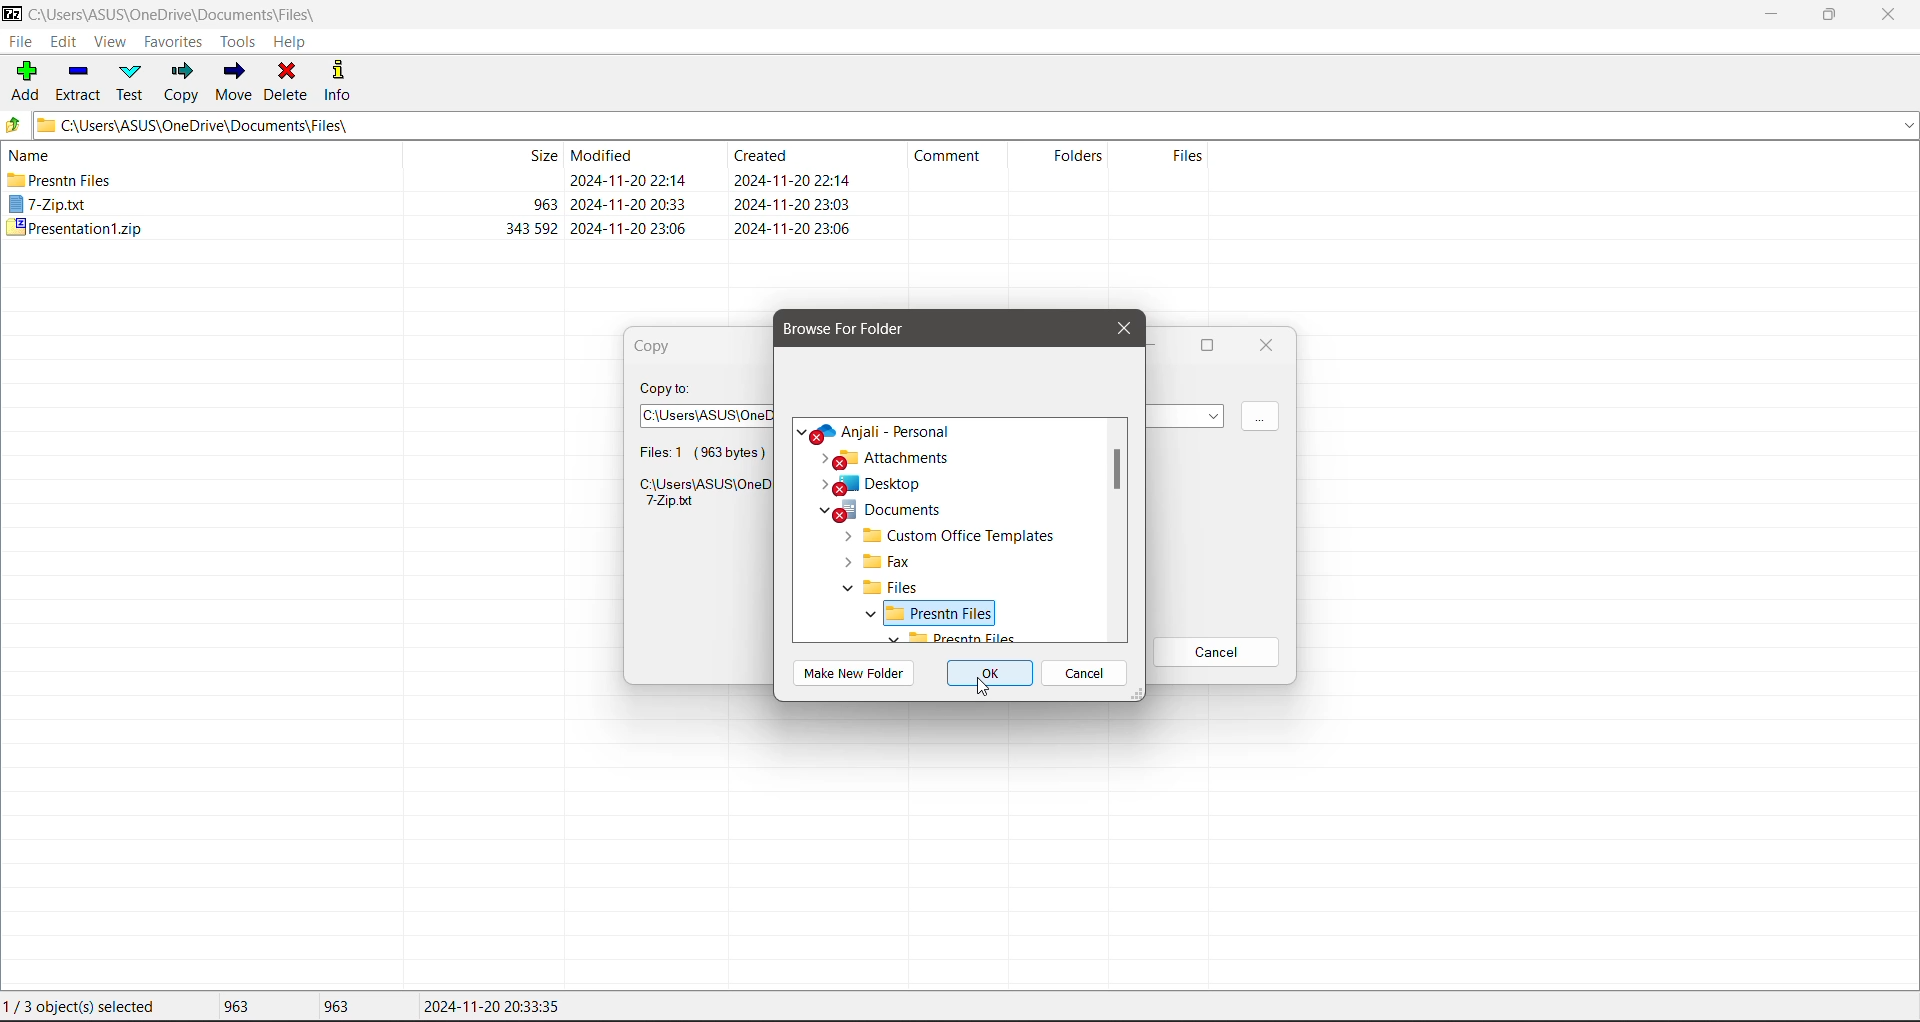 The image size is (1920, 1022). Describe the element at coordinates (1890, 15) in the screenshot. I see `Close` at that location.